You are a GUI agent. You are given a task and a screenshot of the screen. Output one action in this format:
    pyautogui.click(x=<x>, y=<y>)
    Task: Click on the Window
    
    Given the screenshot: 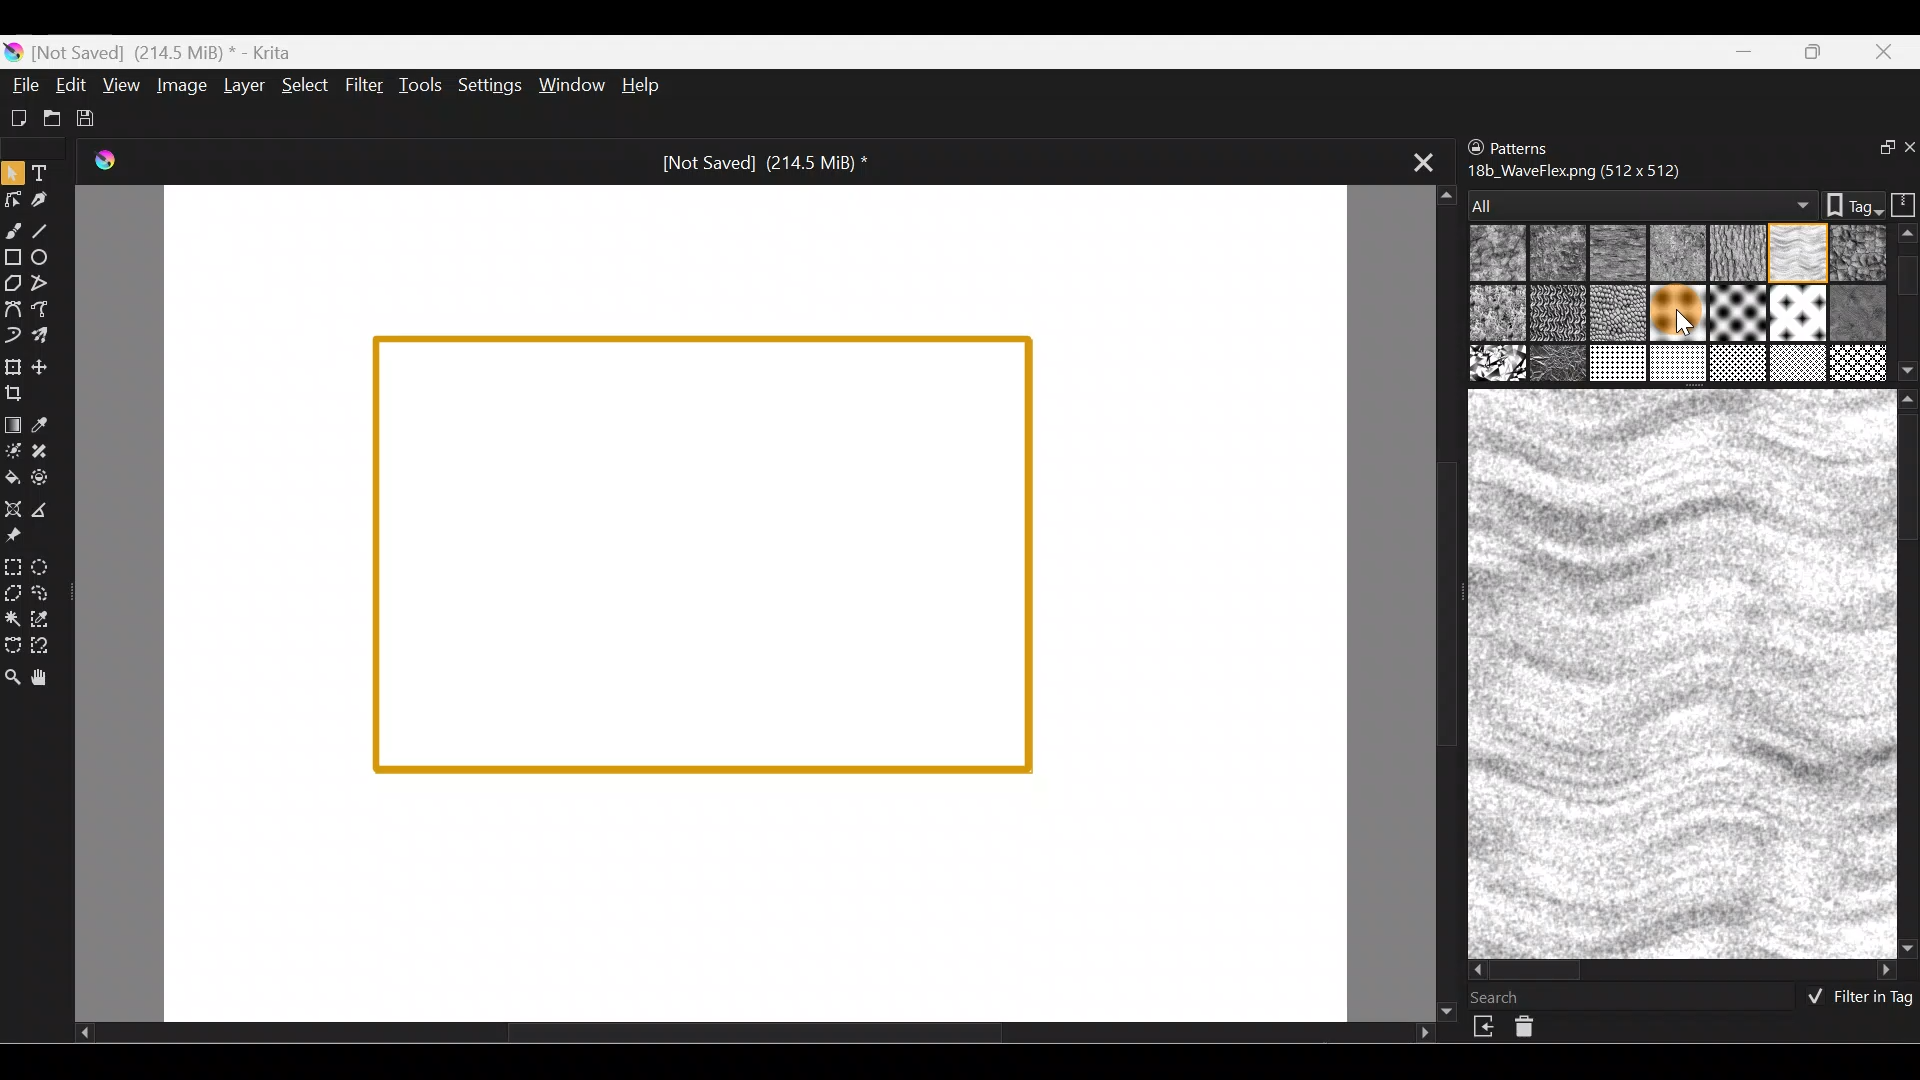 What is the action you would take?
    pyautogui.click(x=569, y=85)
    